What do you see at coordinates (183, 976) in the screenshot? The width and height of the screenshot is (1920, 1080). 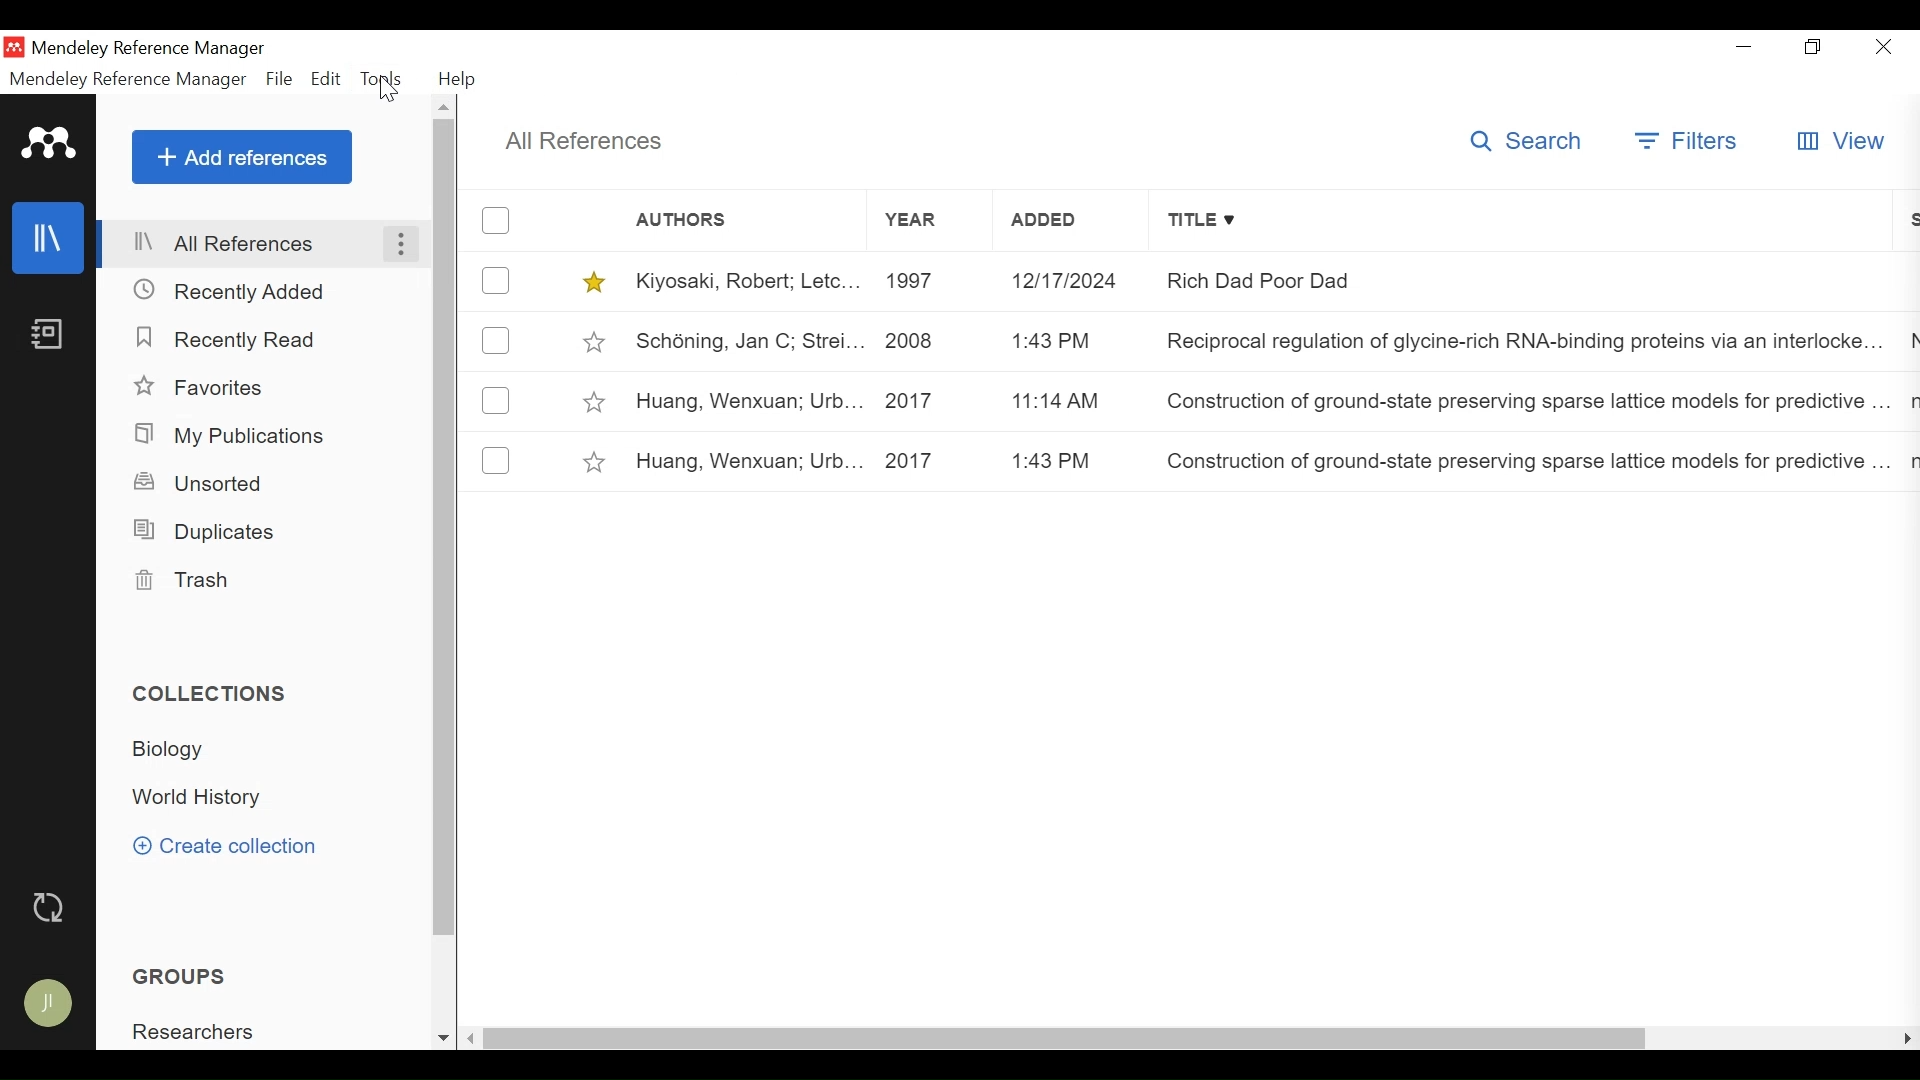 I see `Groups` at bounding box center [183, 976].